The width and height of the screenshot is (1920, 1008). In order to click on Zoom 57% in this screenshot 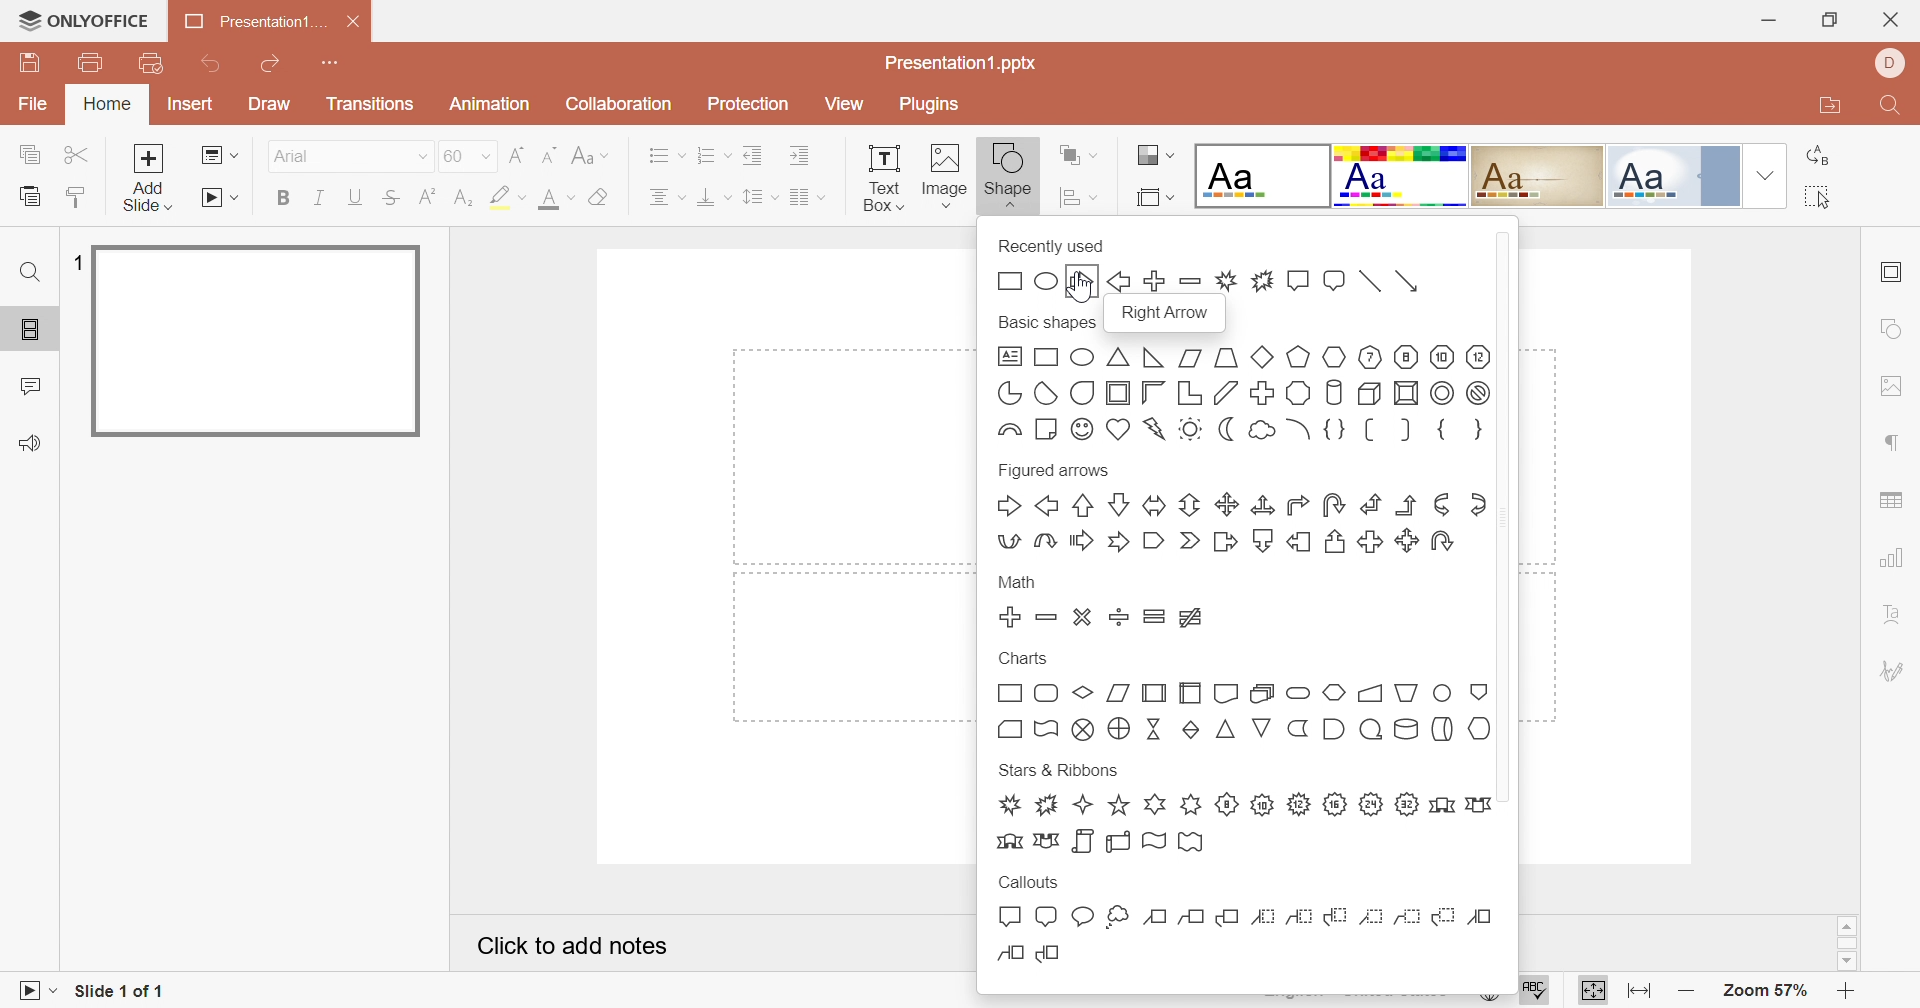, I will do `click(1768, 992)`.